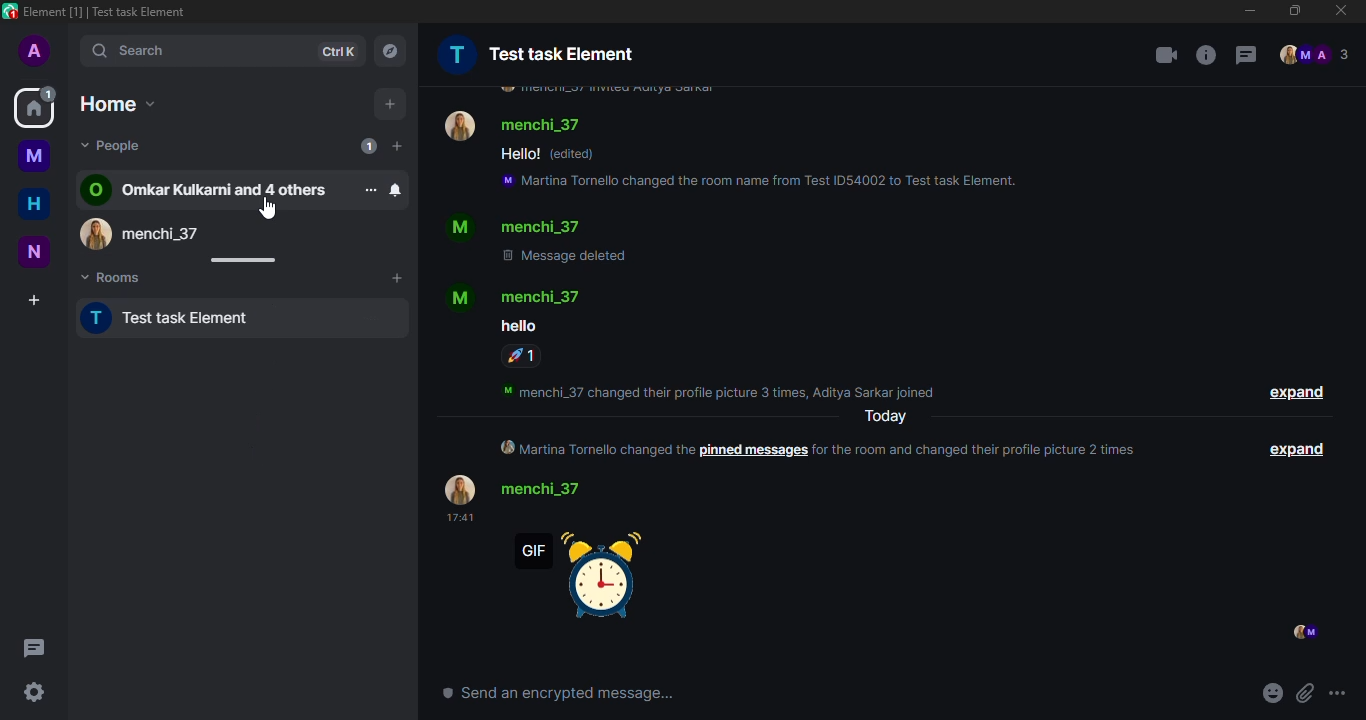 This screenshot has height=720, width=1366. I want to click on attach, so click(1304, 694).